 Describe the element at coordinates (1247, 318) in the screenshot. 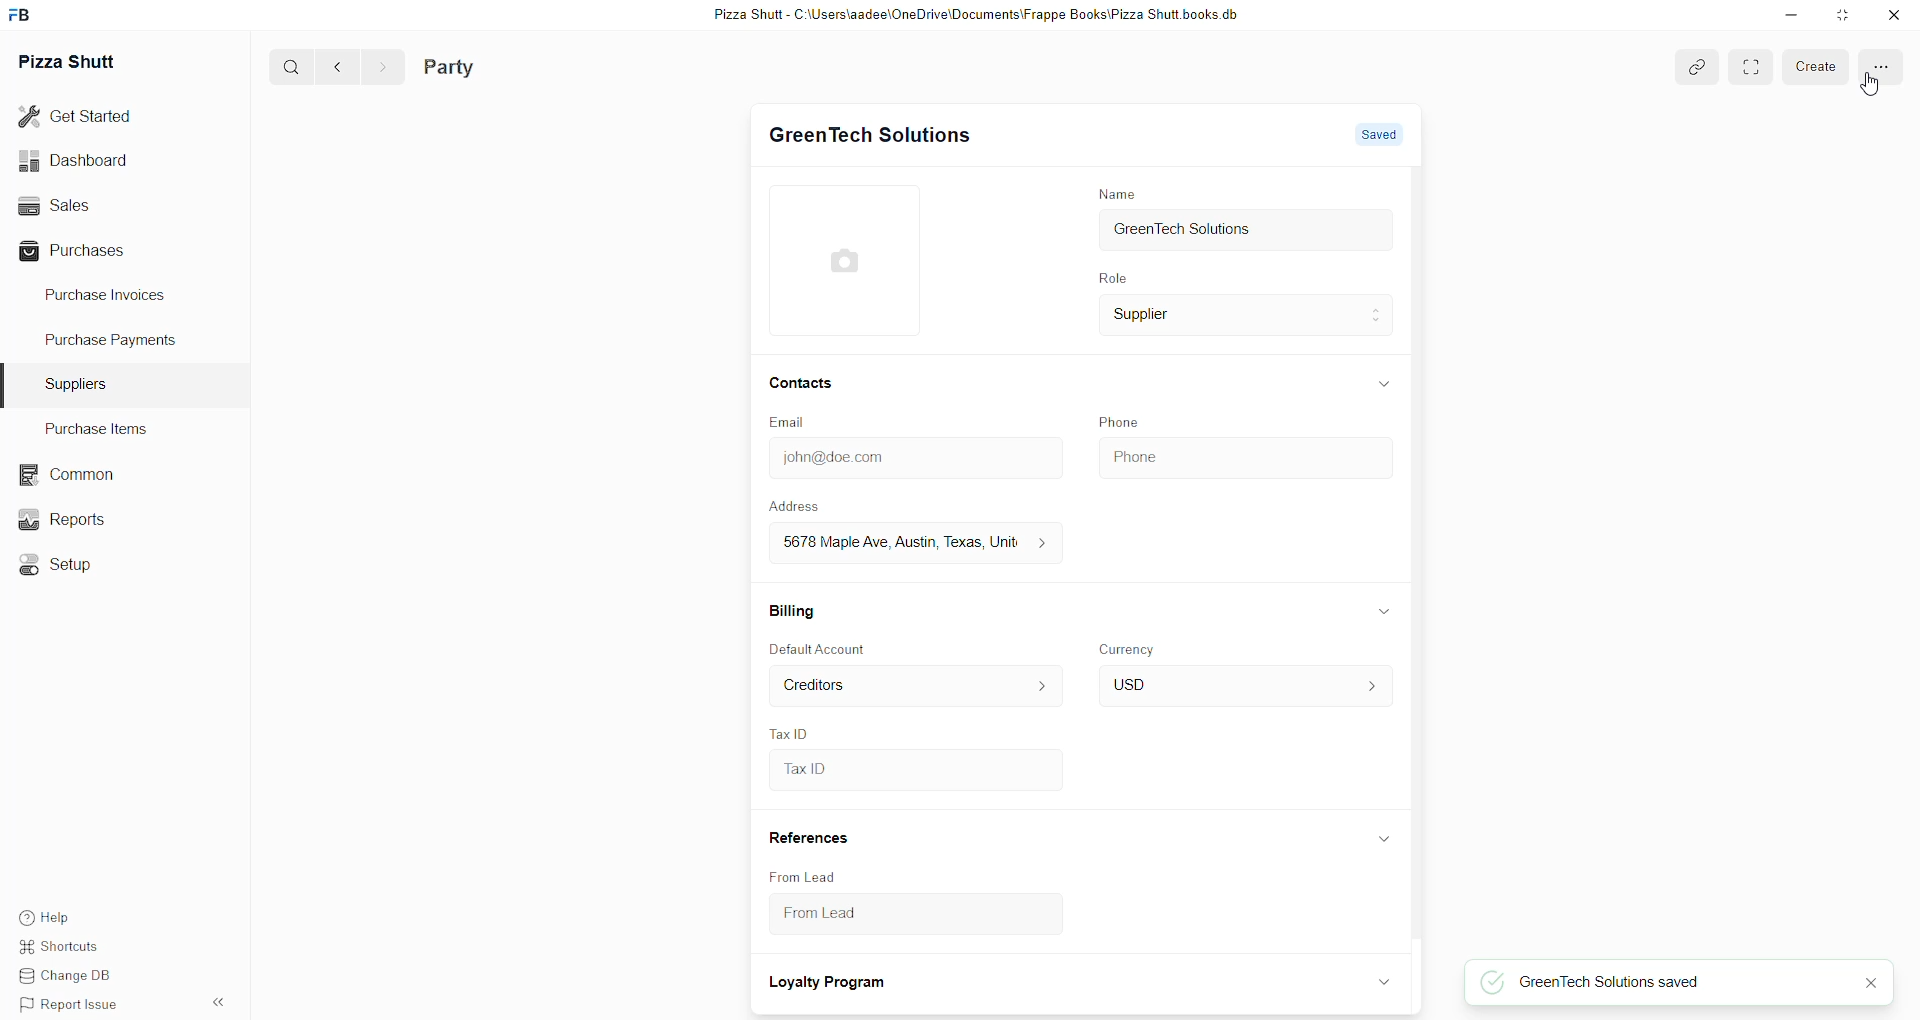

I see `Supplier` at that location.